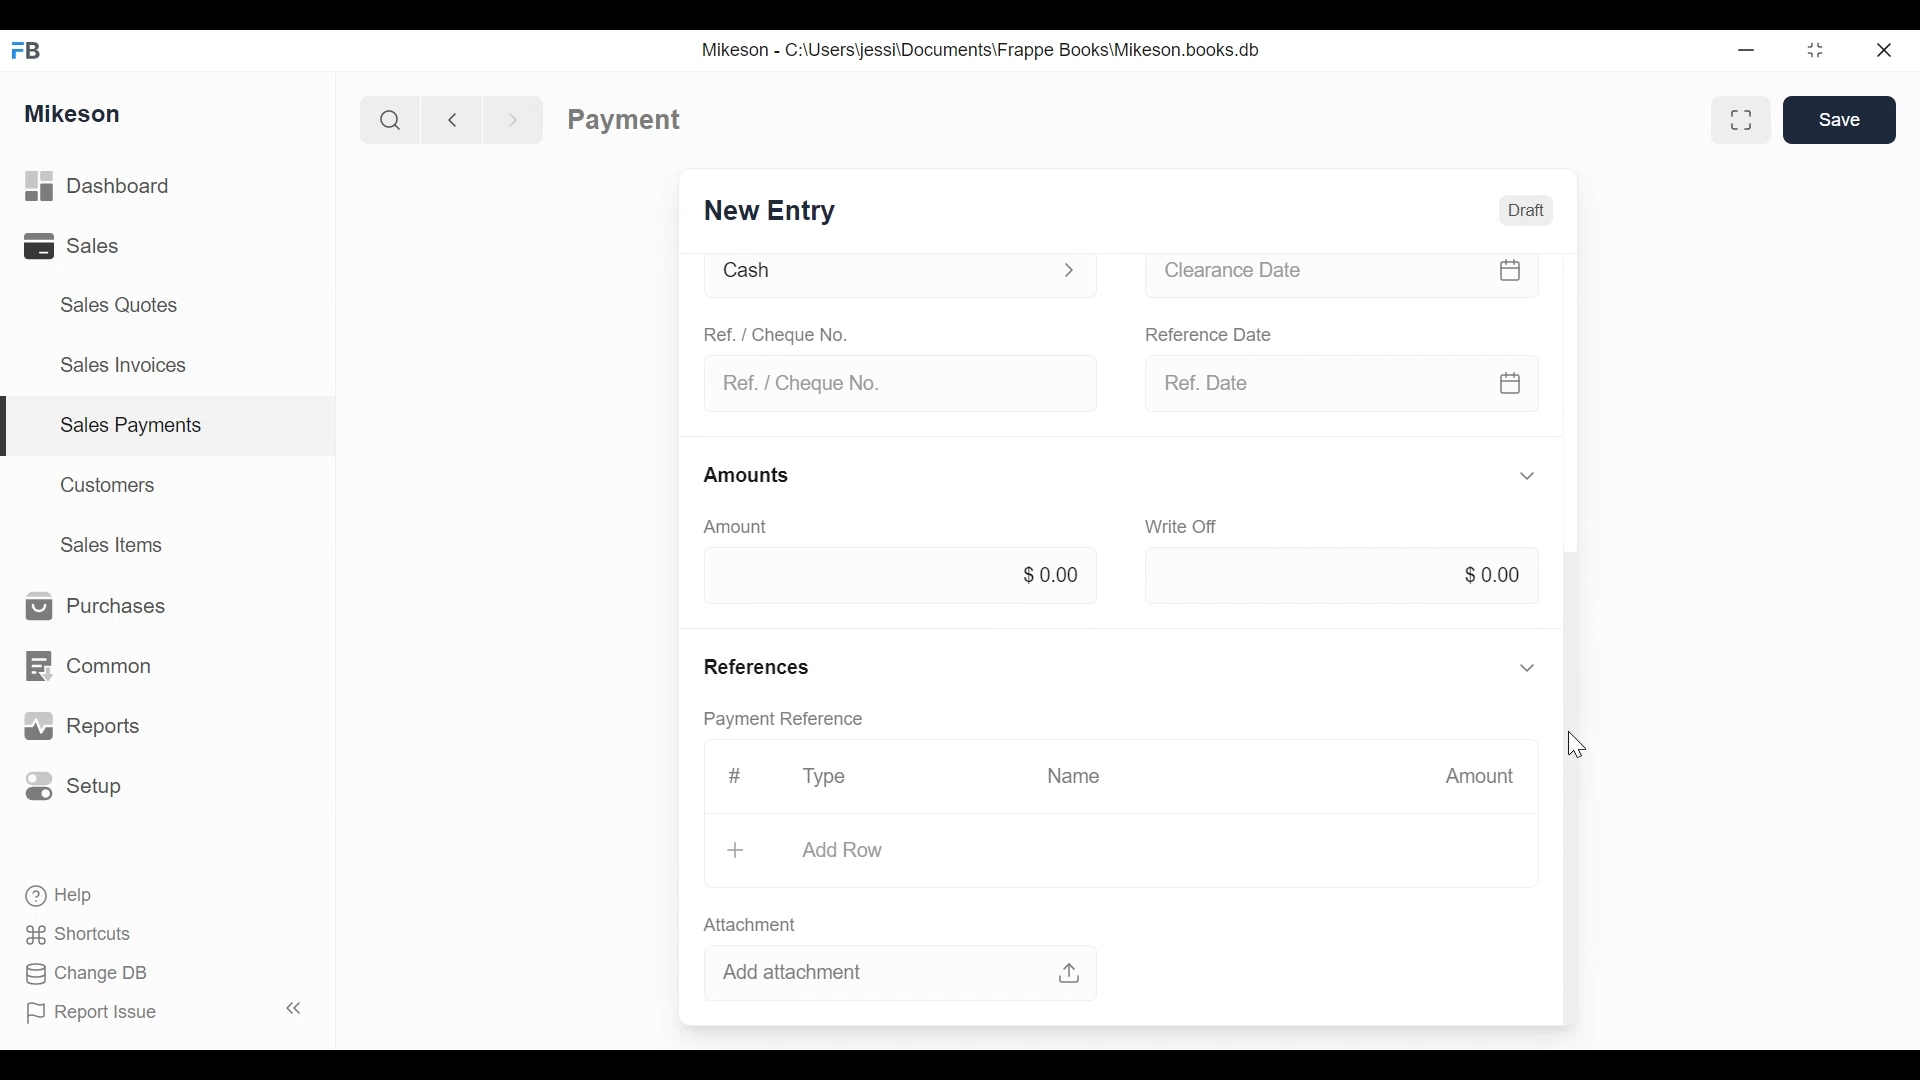  I want to click on payment, so click(625, 120).